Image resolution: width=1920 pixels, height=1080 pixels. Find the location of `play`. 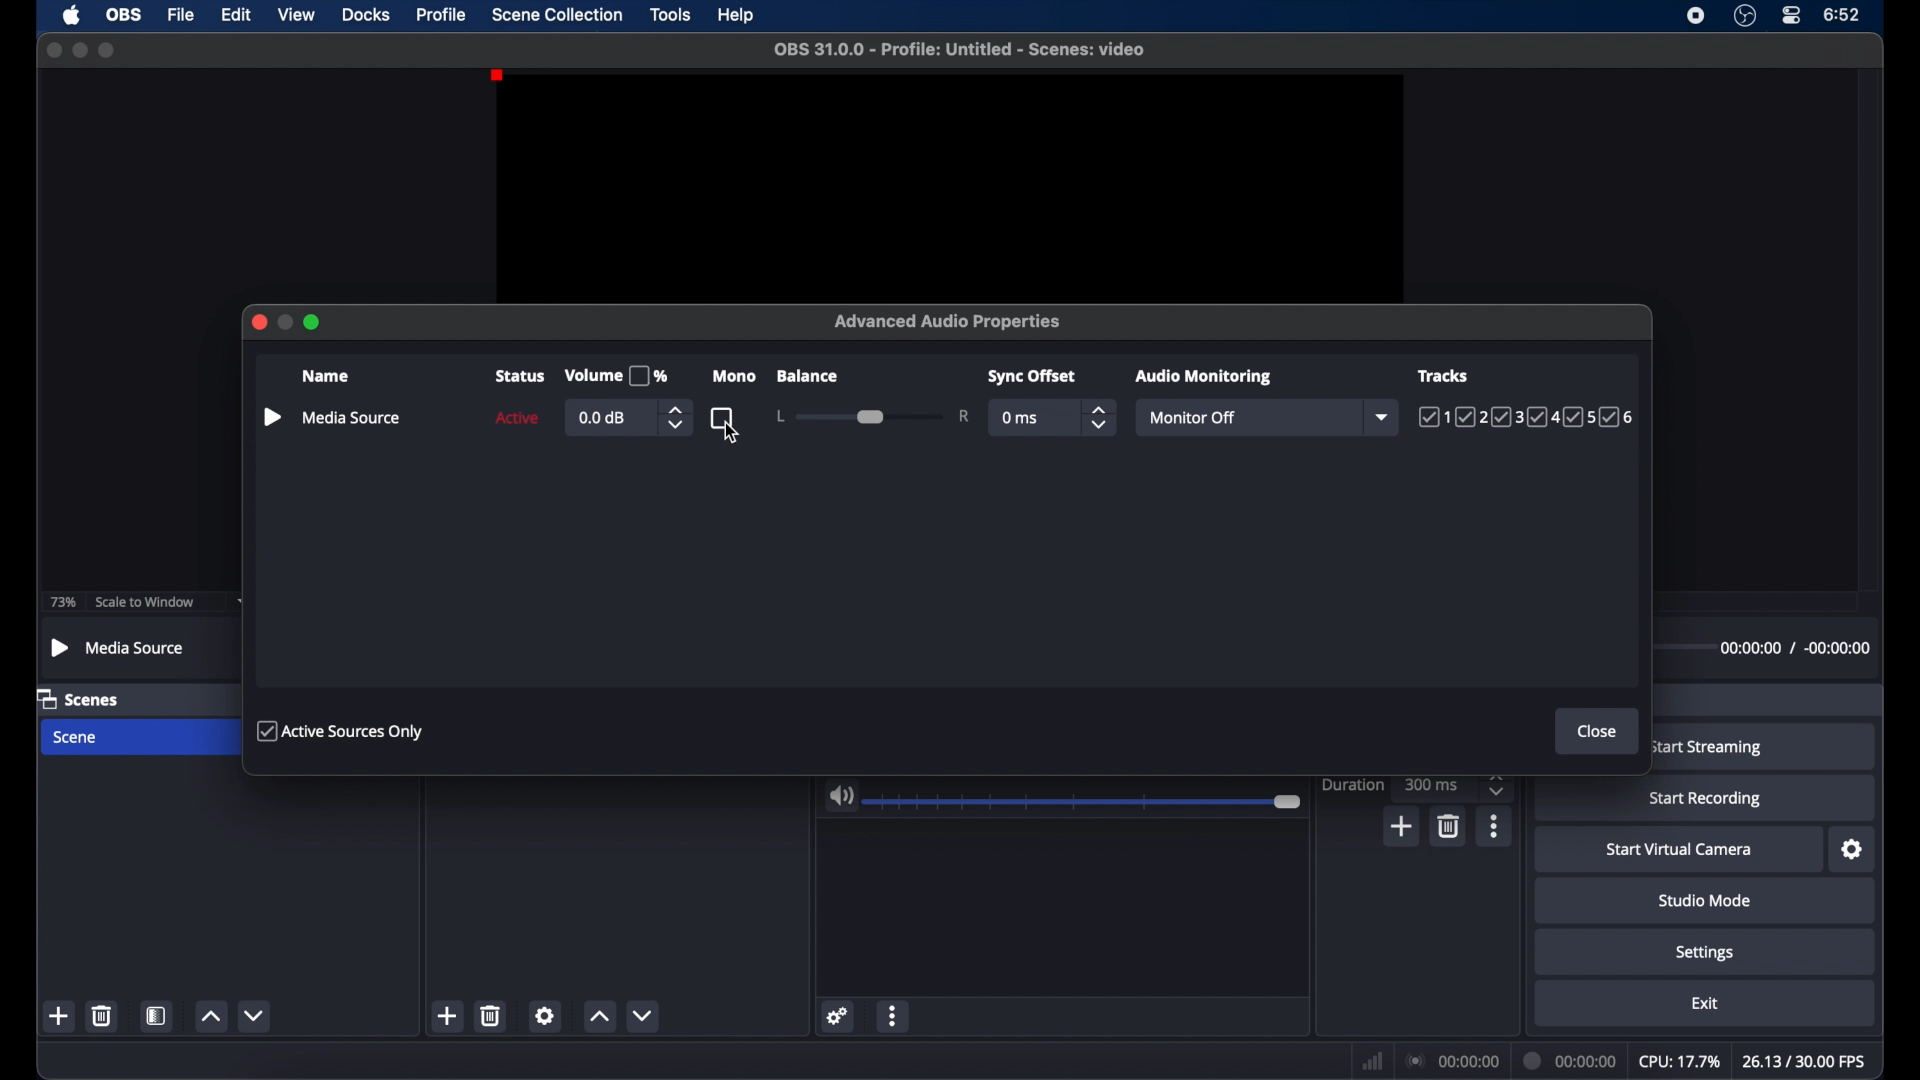

play is located at coordinates (271, 417).